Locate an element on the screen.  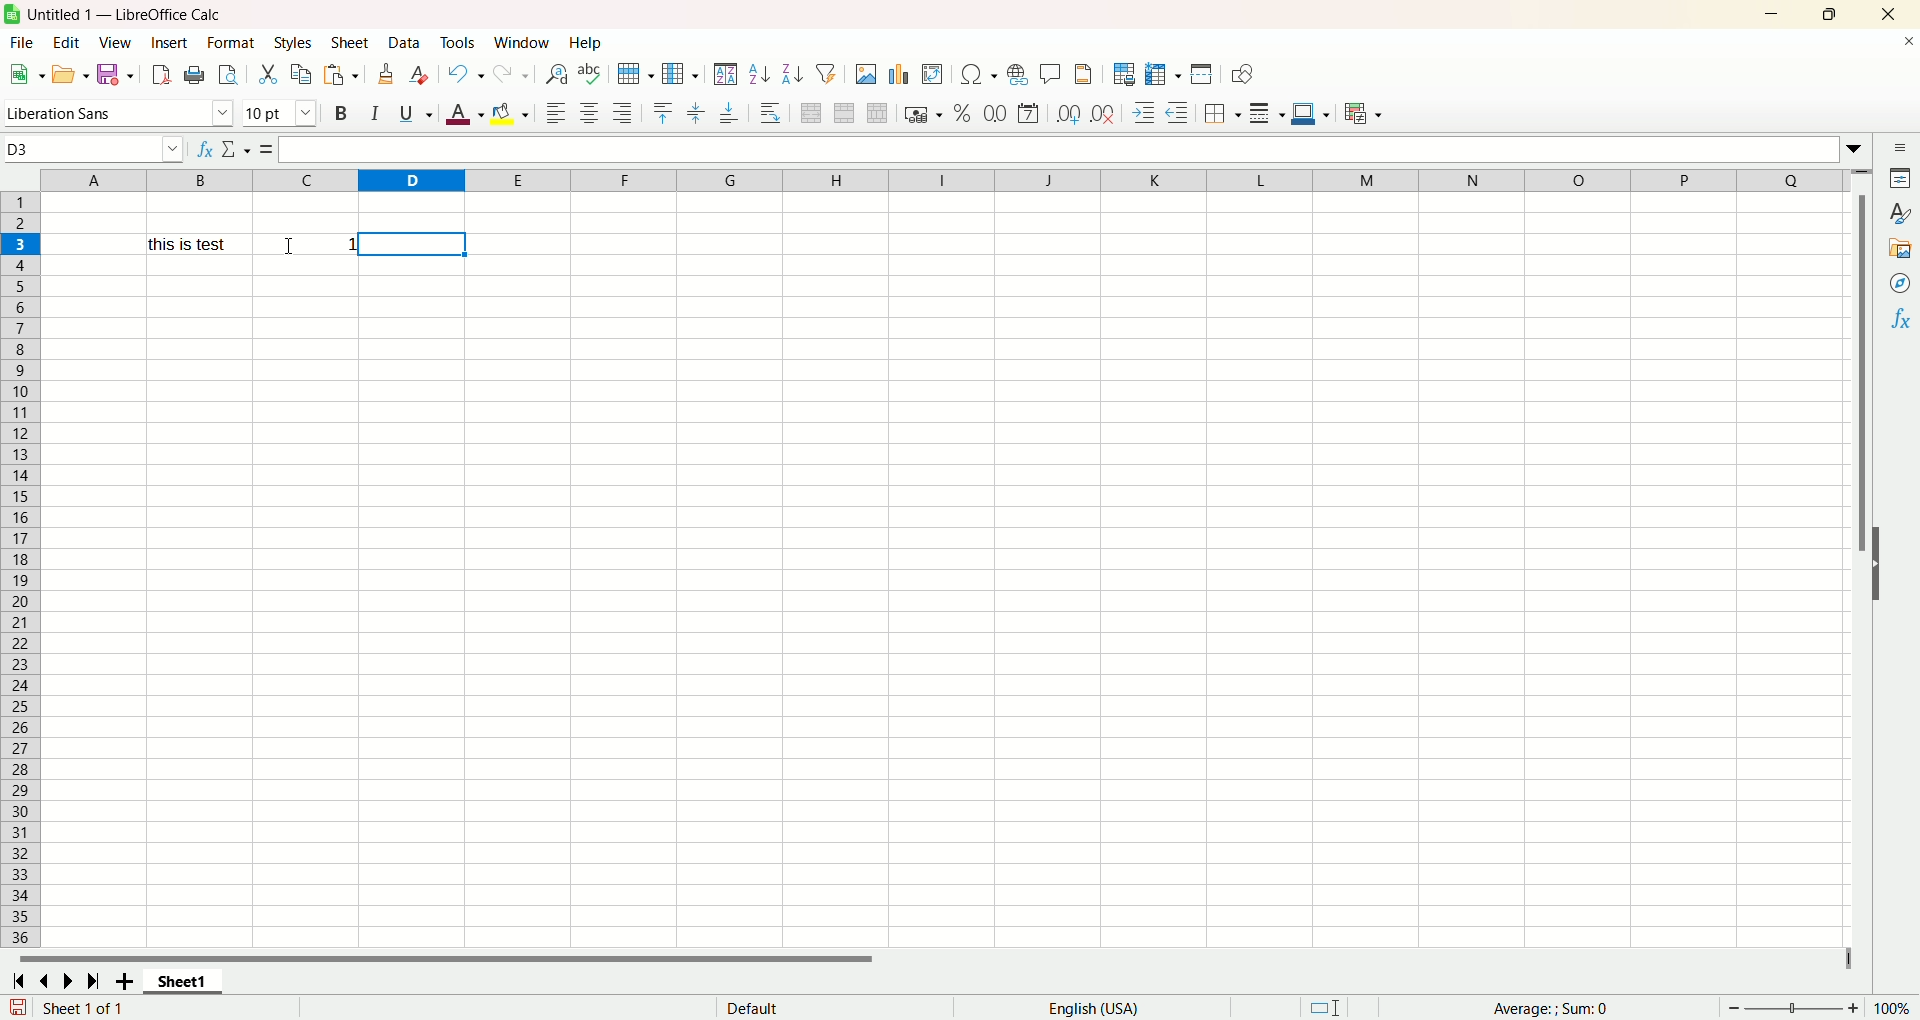
new is located at coordinates (25, 74).